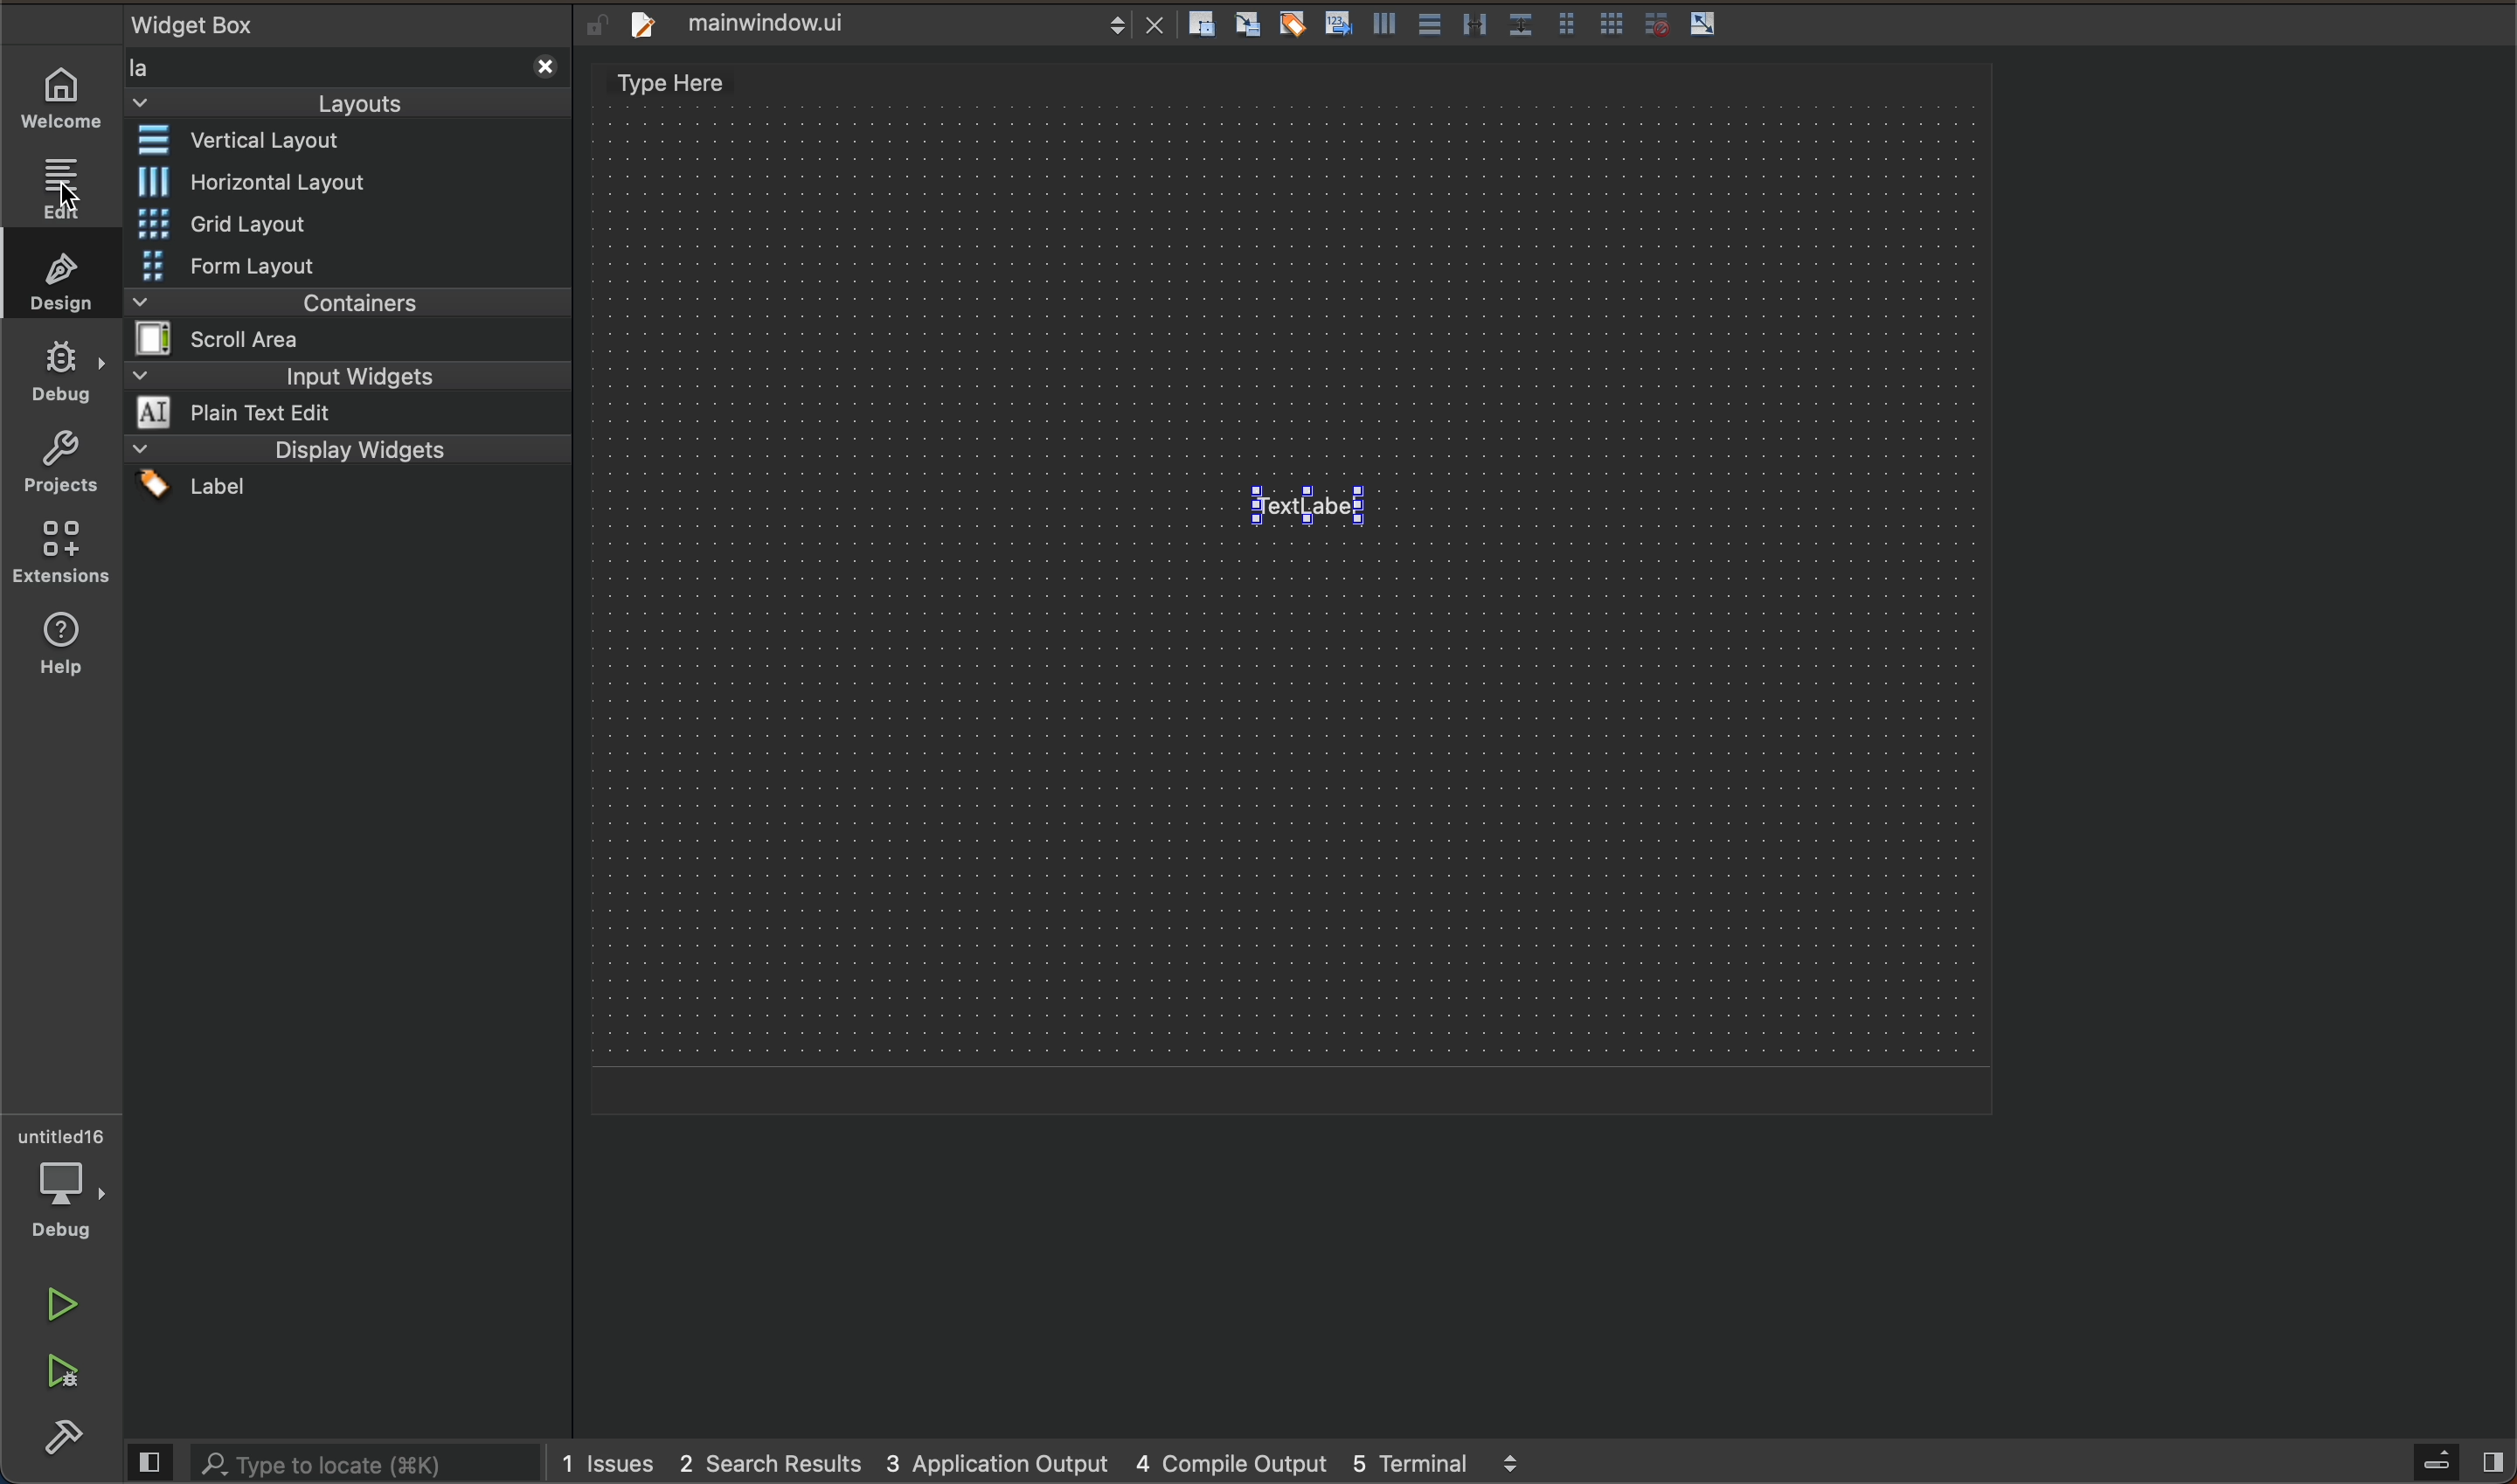 The image size is (2517, 1484). Describe the element at coordinates (68, 1376) in the screenshot. I see `run and debug` at that location.